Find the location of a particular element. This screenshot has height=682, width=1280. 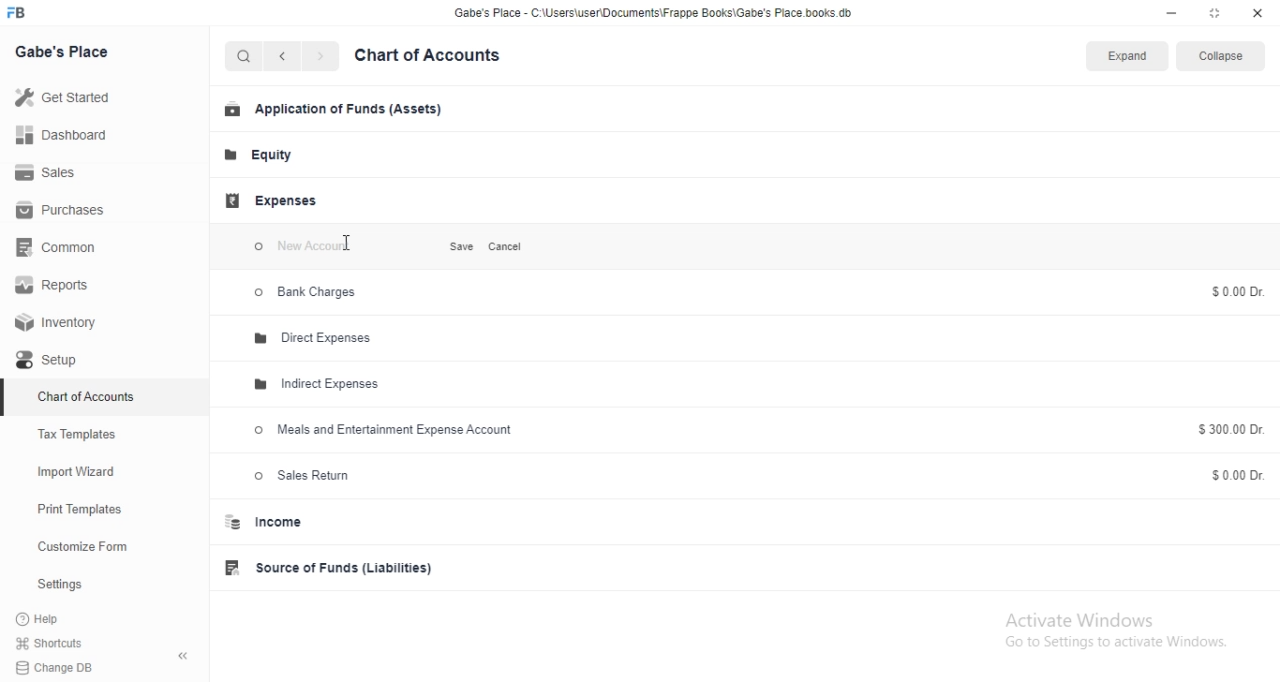

restore down is located at coordinates (1216, 15).